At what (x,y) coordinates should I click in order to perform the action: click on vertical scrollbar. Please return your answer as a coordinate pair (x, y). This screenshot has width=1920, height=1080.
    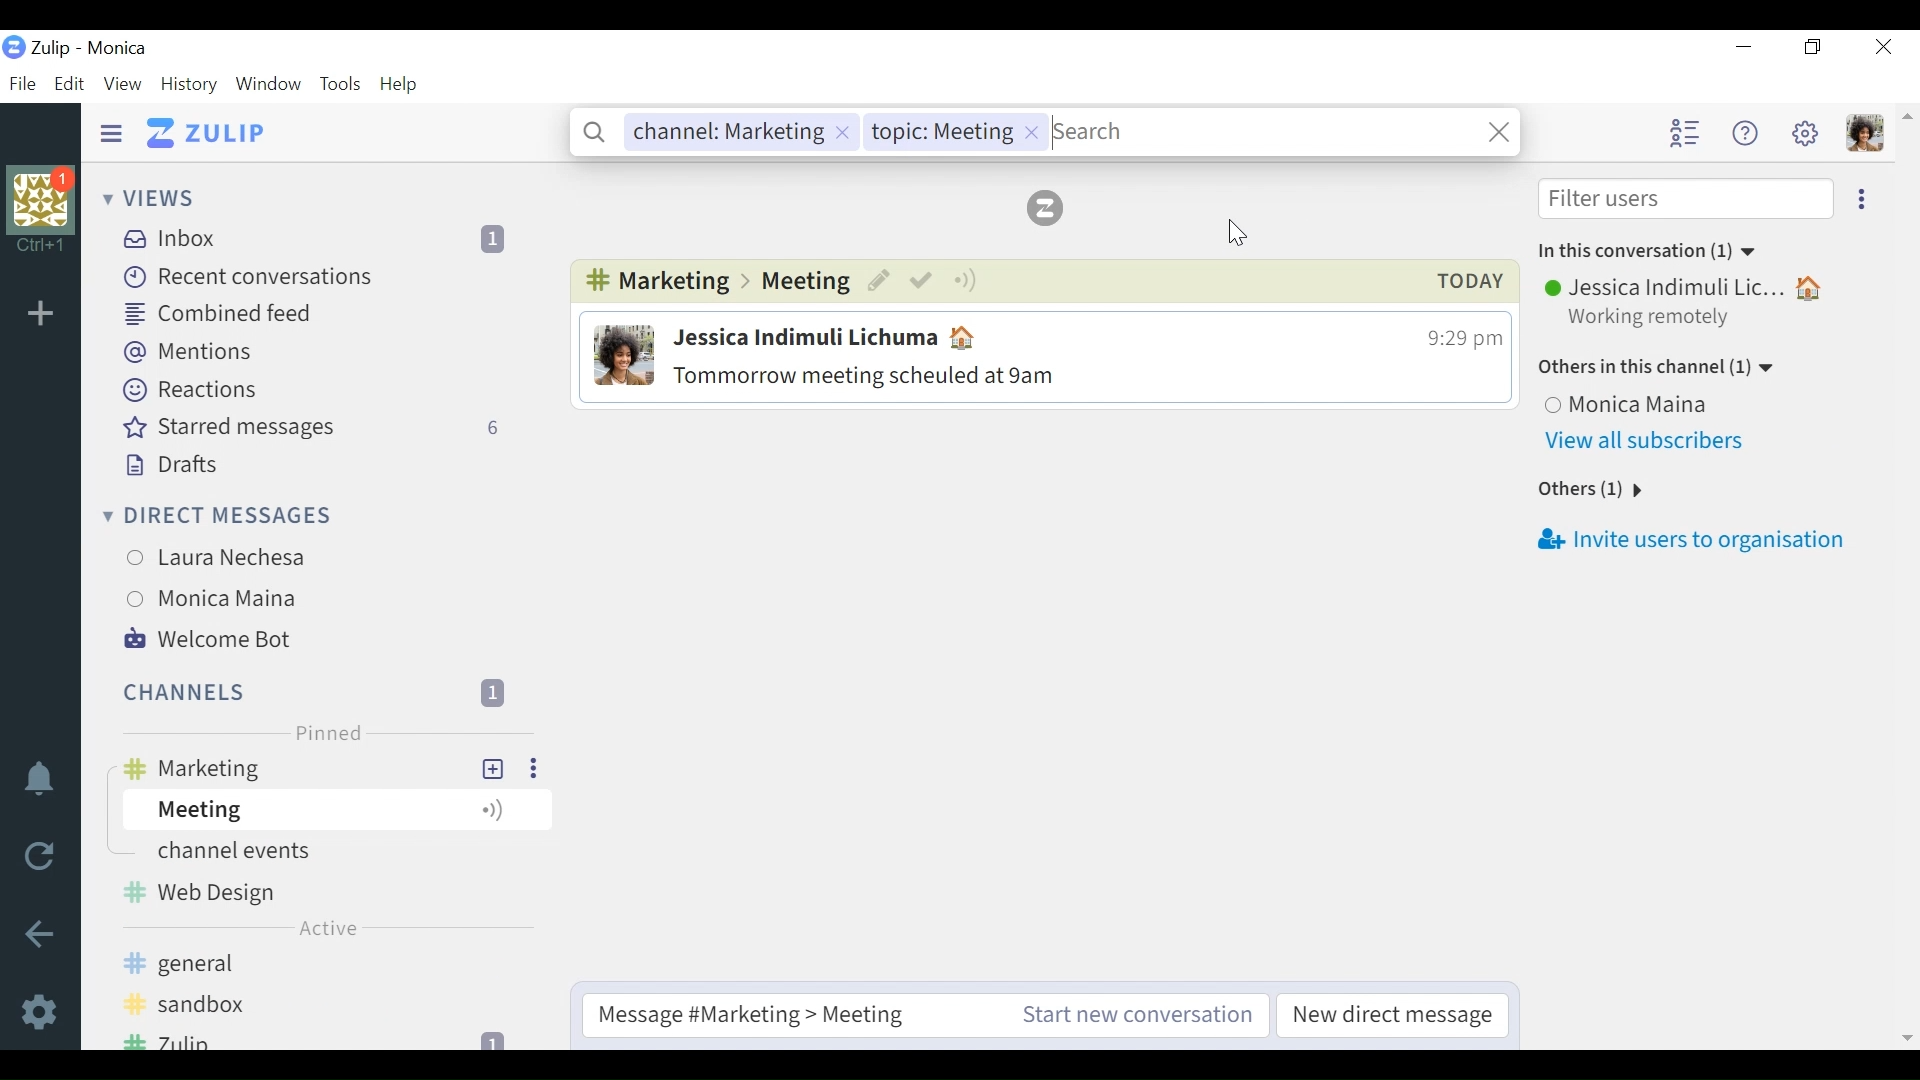
    Looking at the image, I should click on (1907, 581).